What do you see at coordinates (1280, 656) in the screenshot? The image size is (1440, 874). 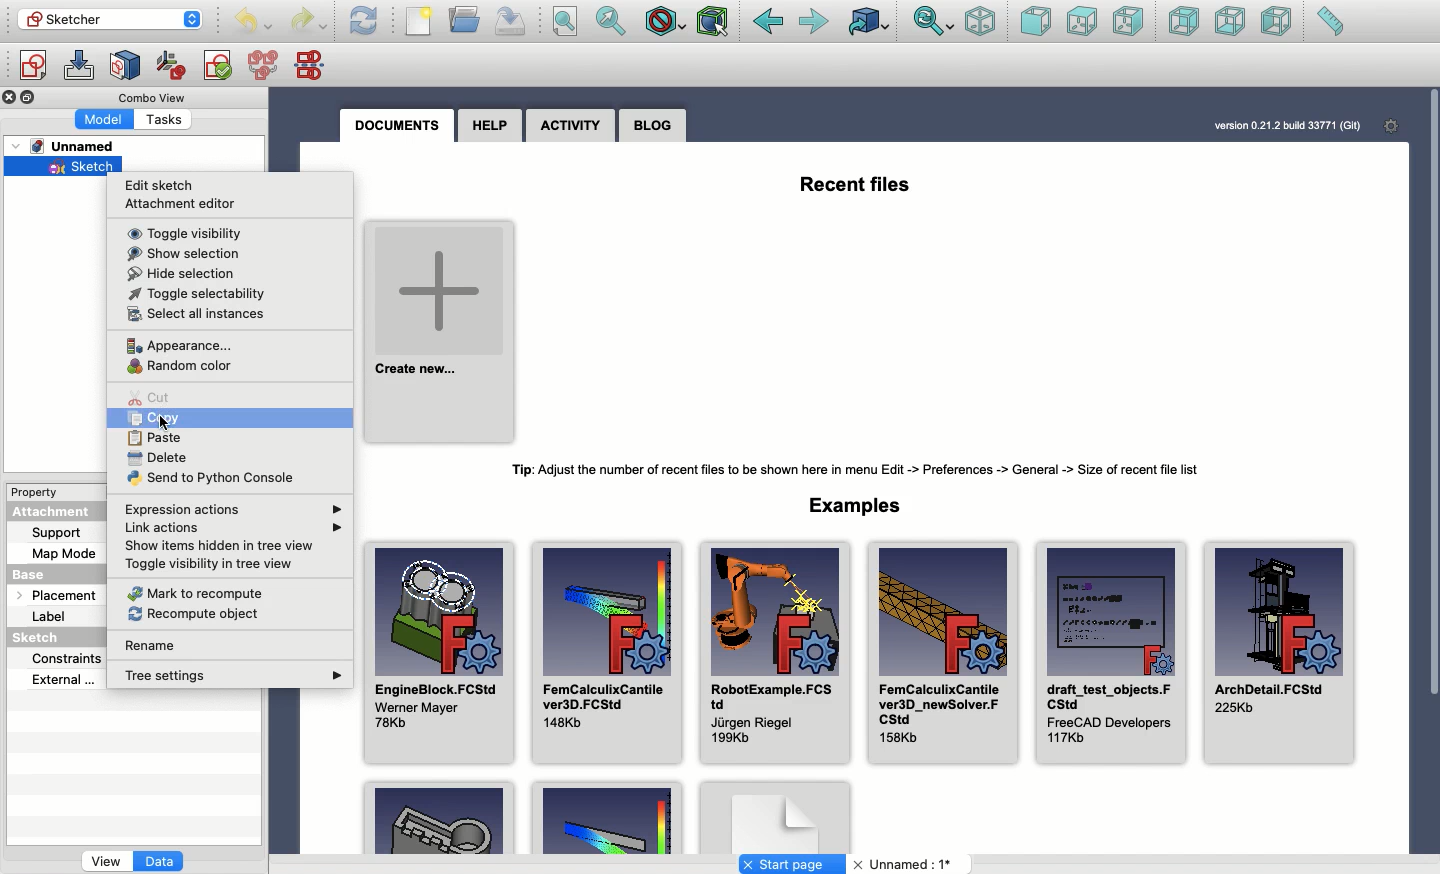 I see `ArchDetail` at bounding box center [1280, 656].